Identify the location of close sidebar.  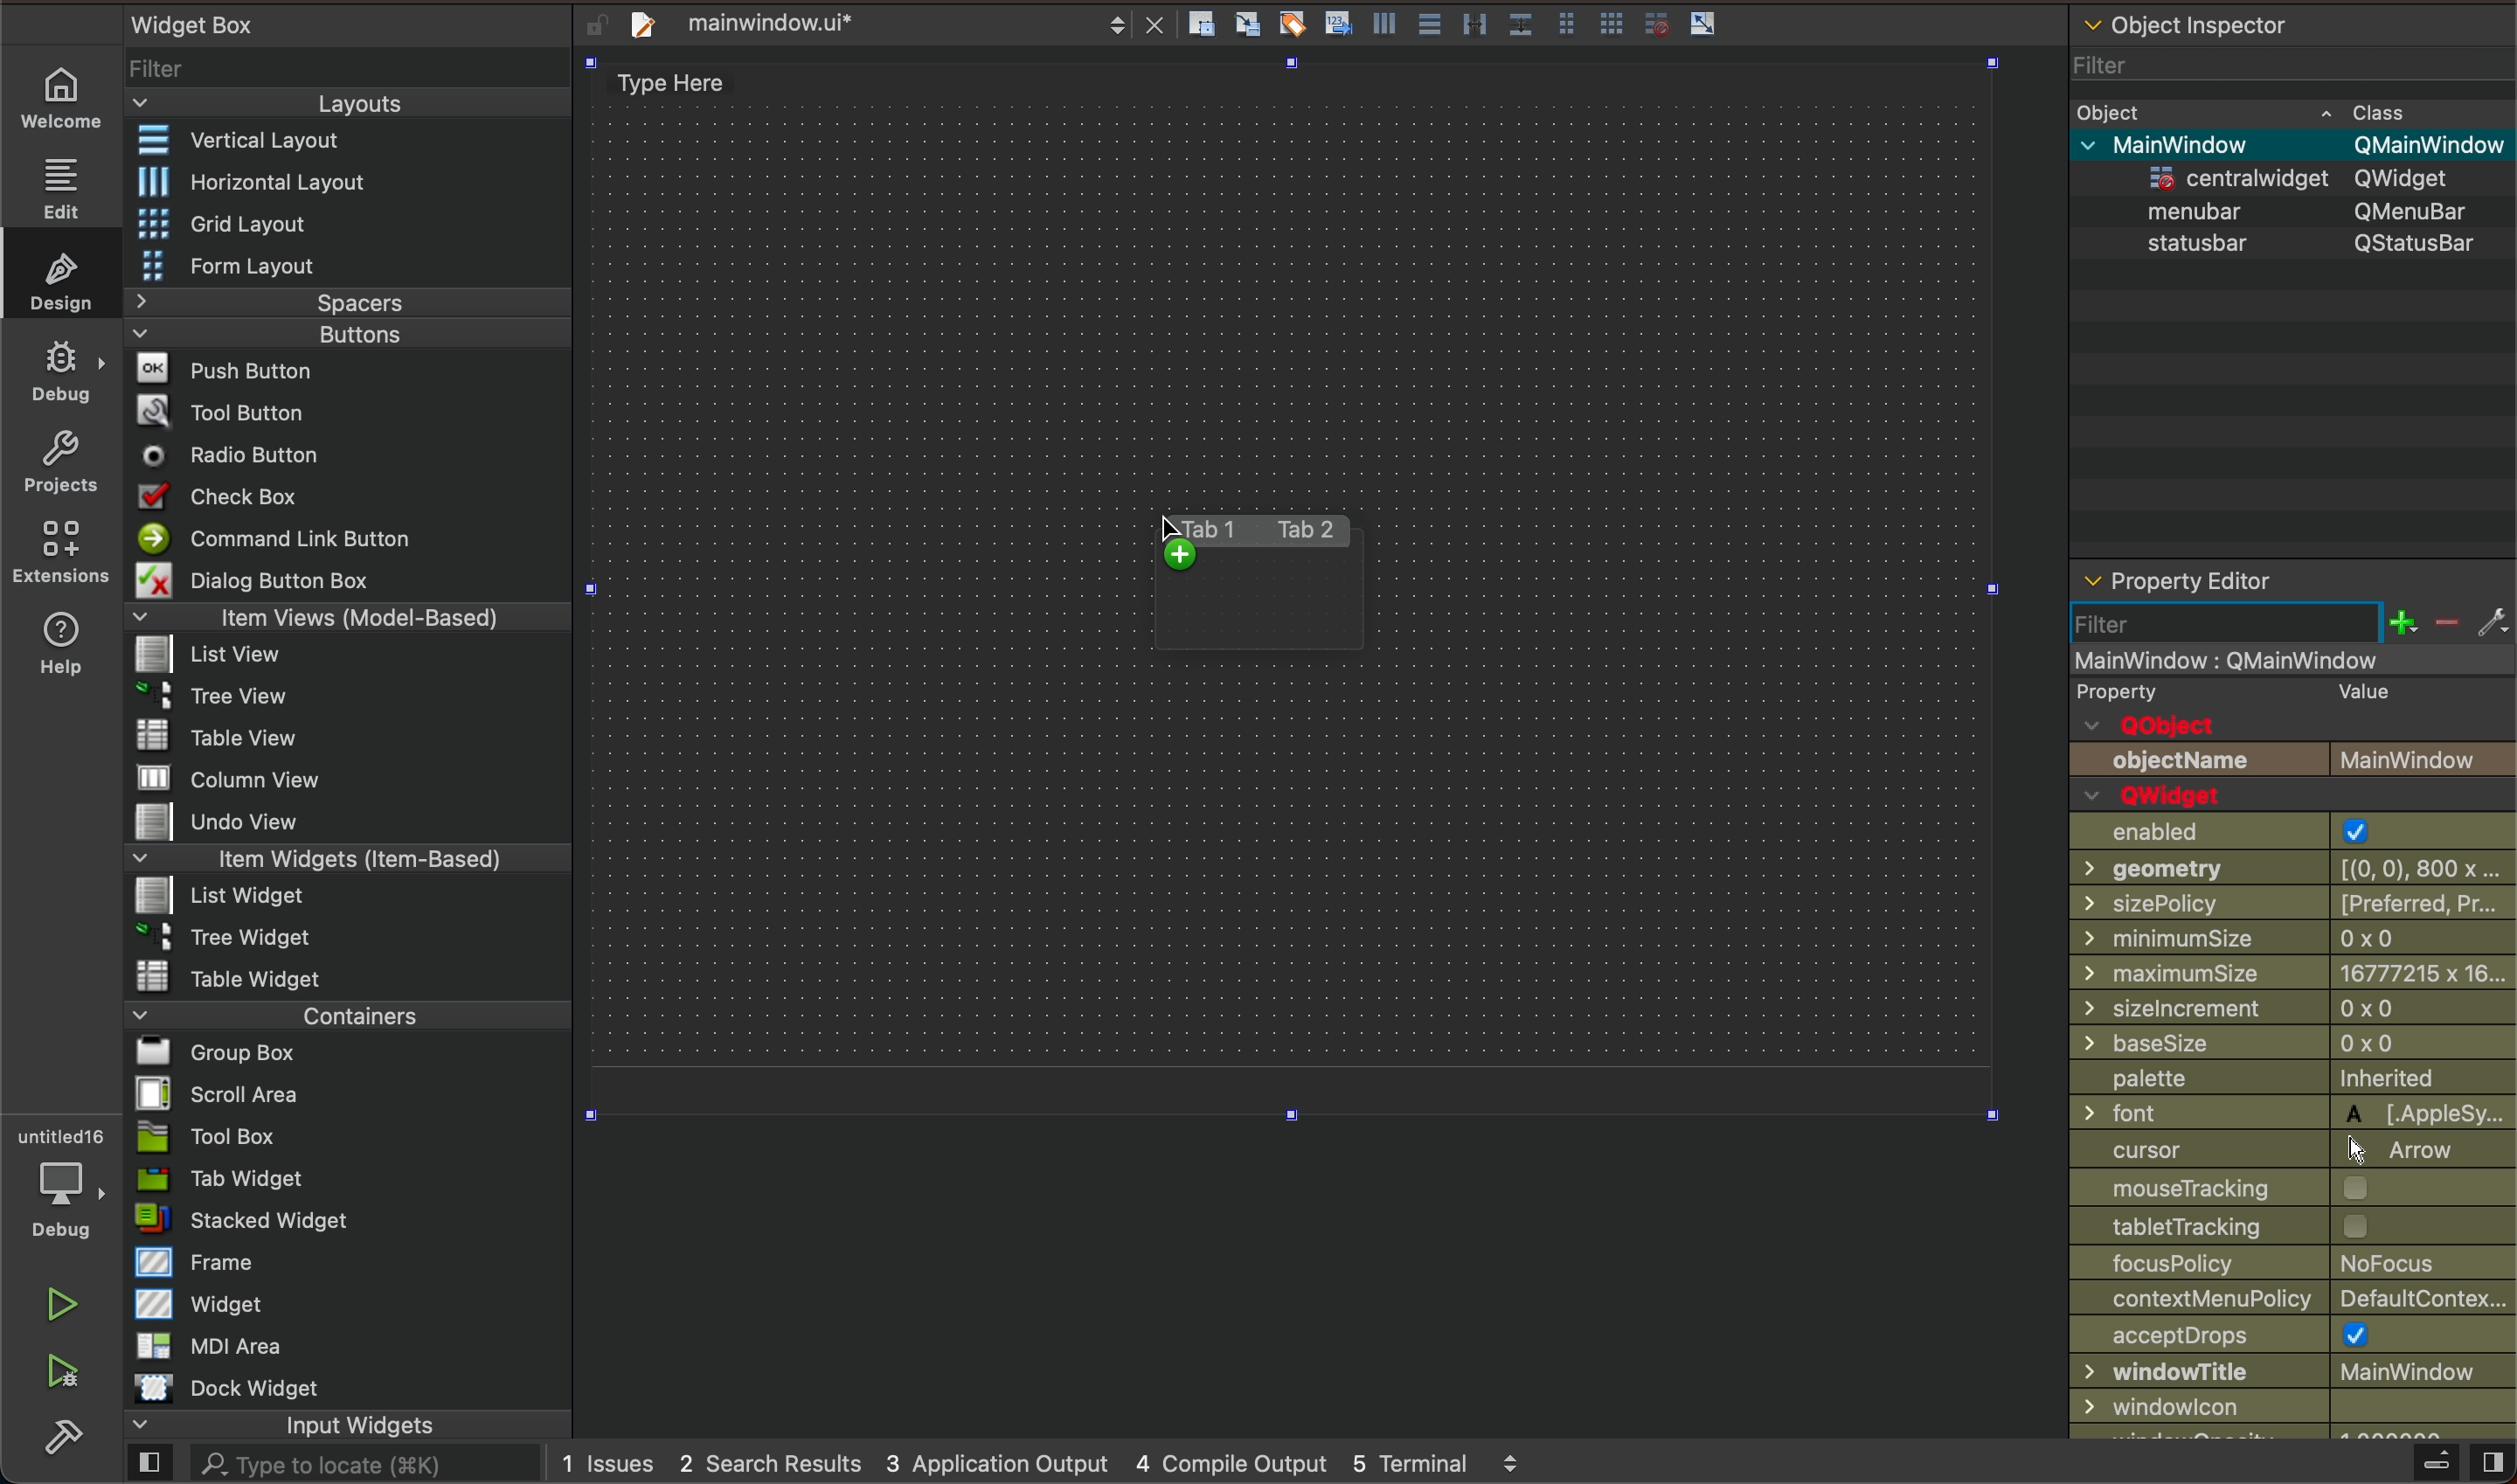
(2453, 1463).